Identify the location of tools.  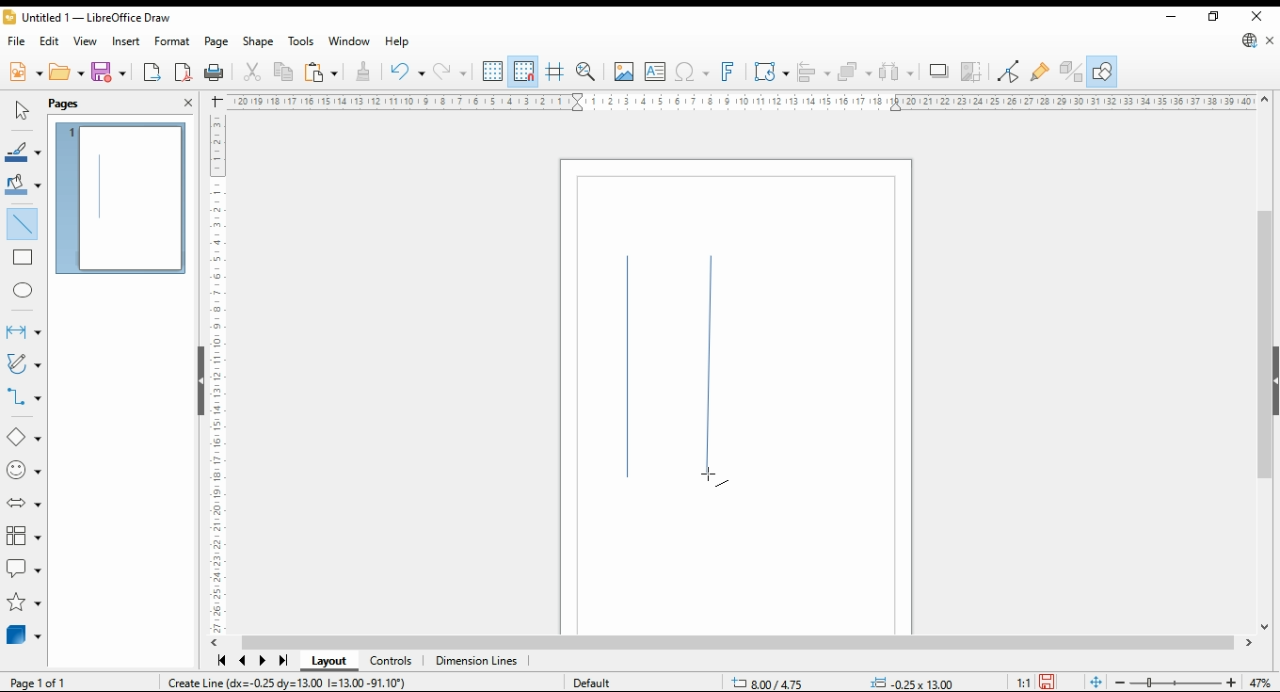
(301, 40).